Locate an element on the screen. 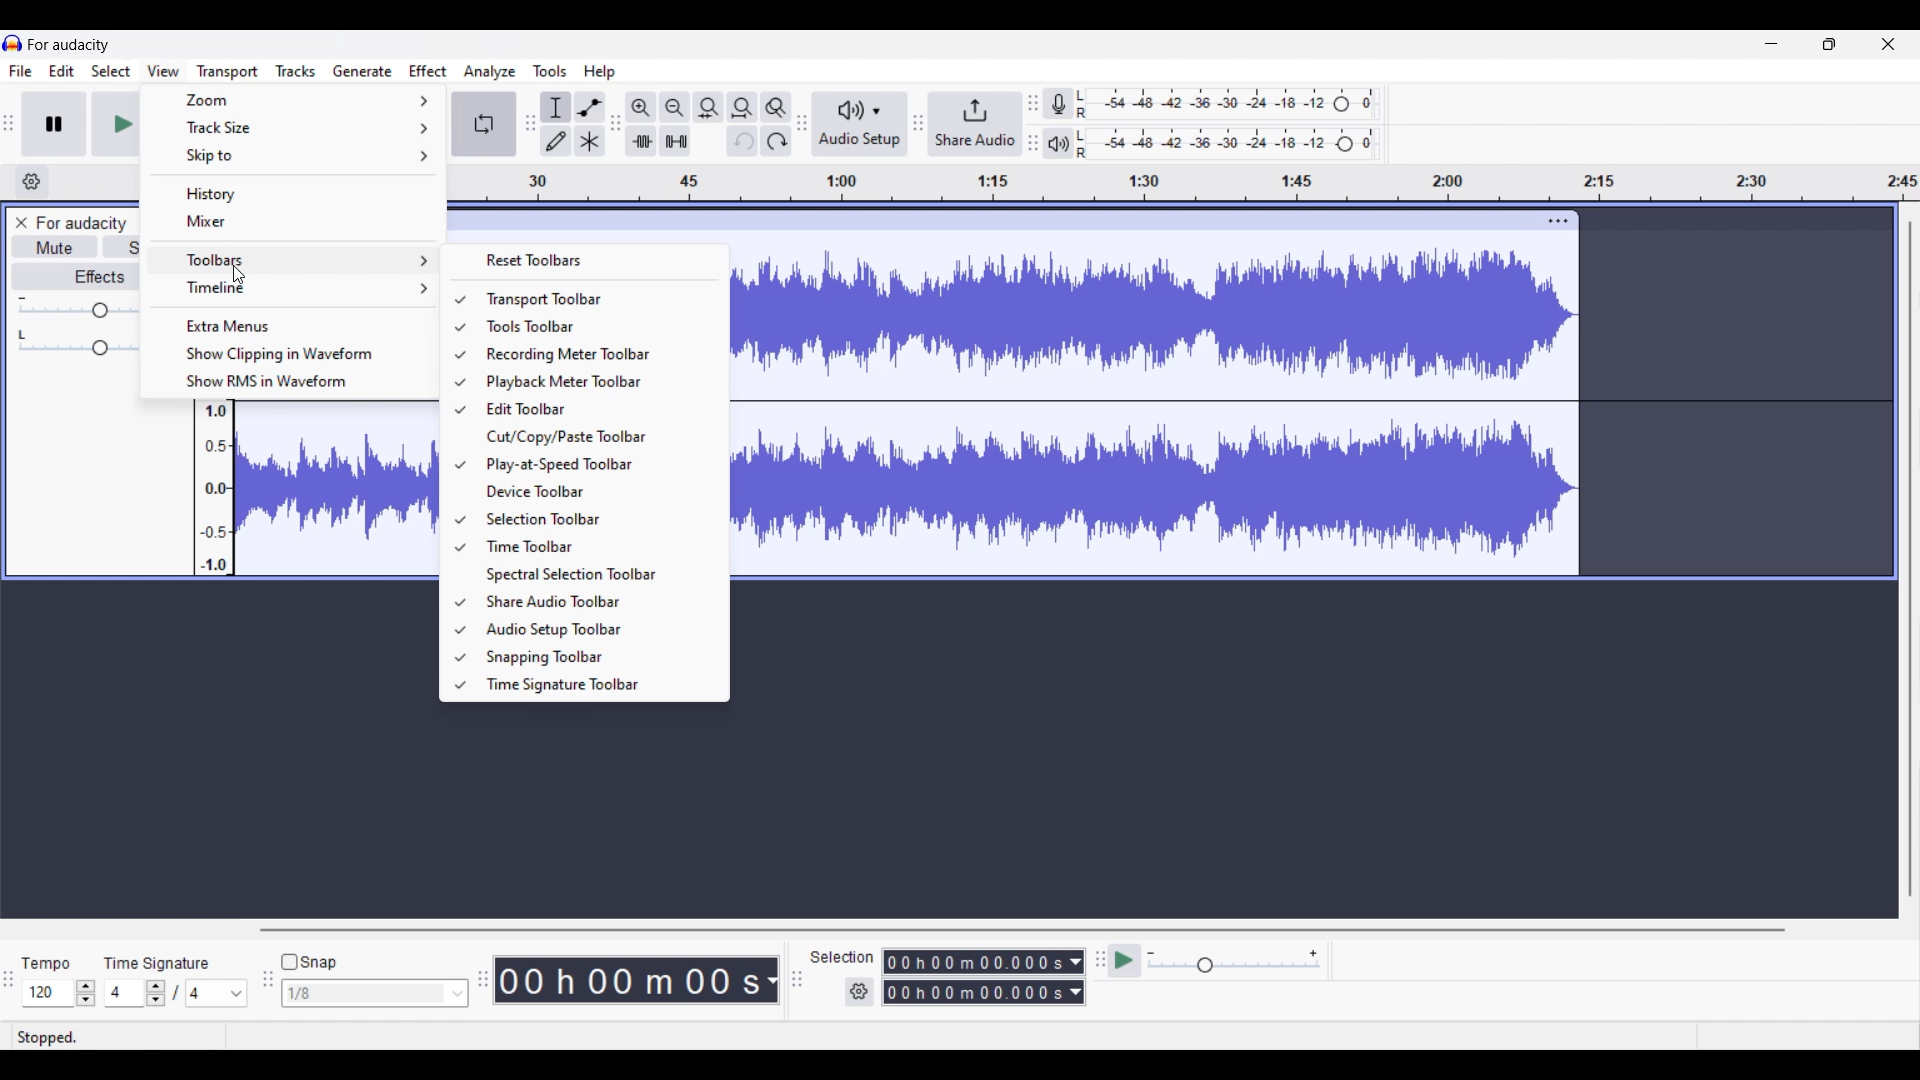  Skip to options is located at coordinates (294, 155).